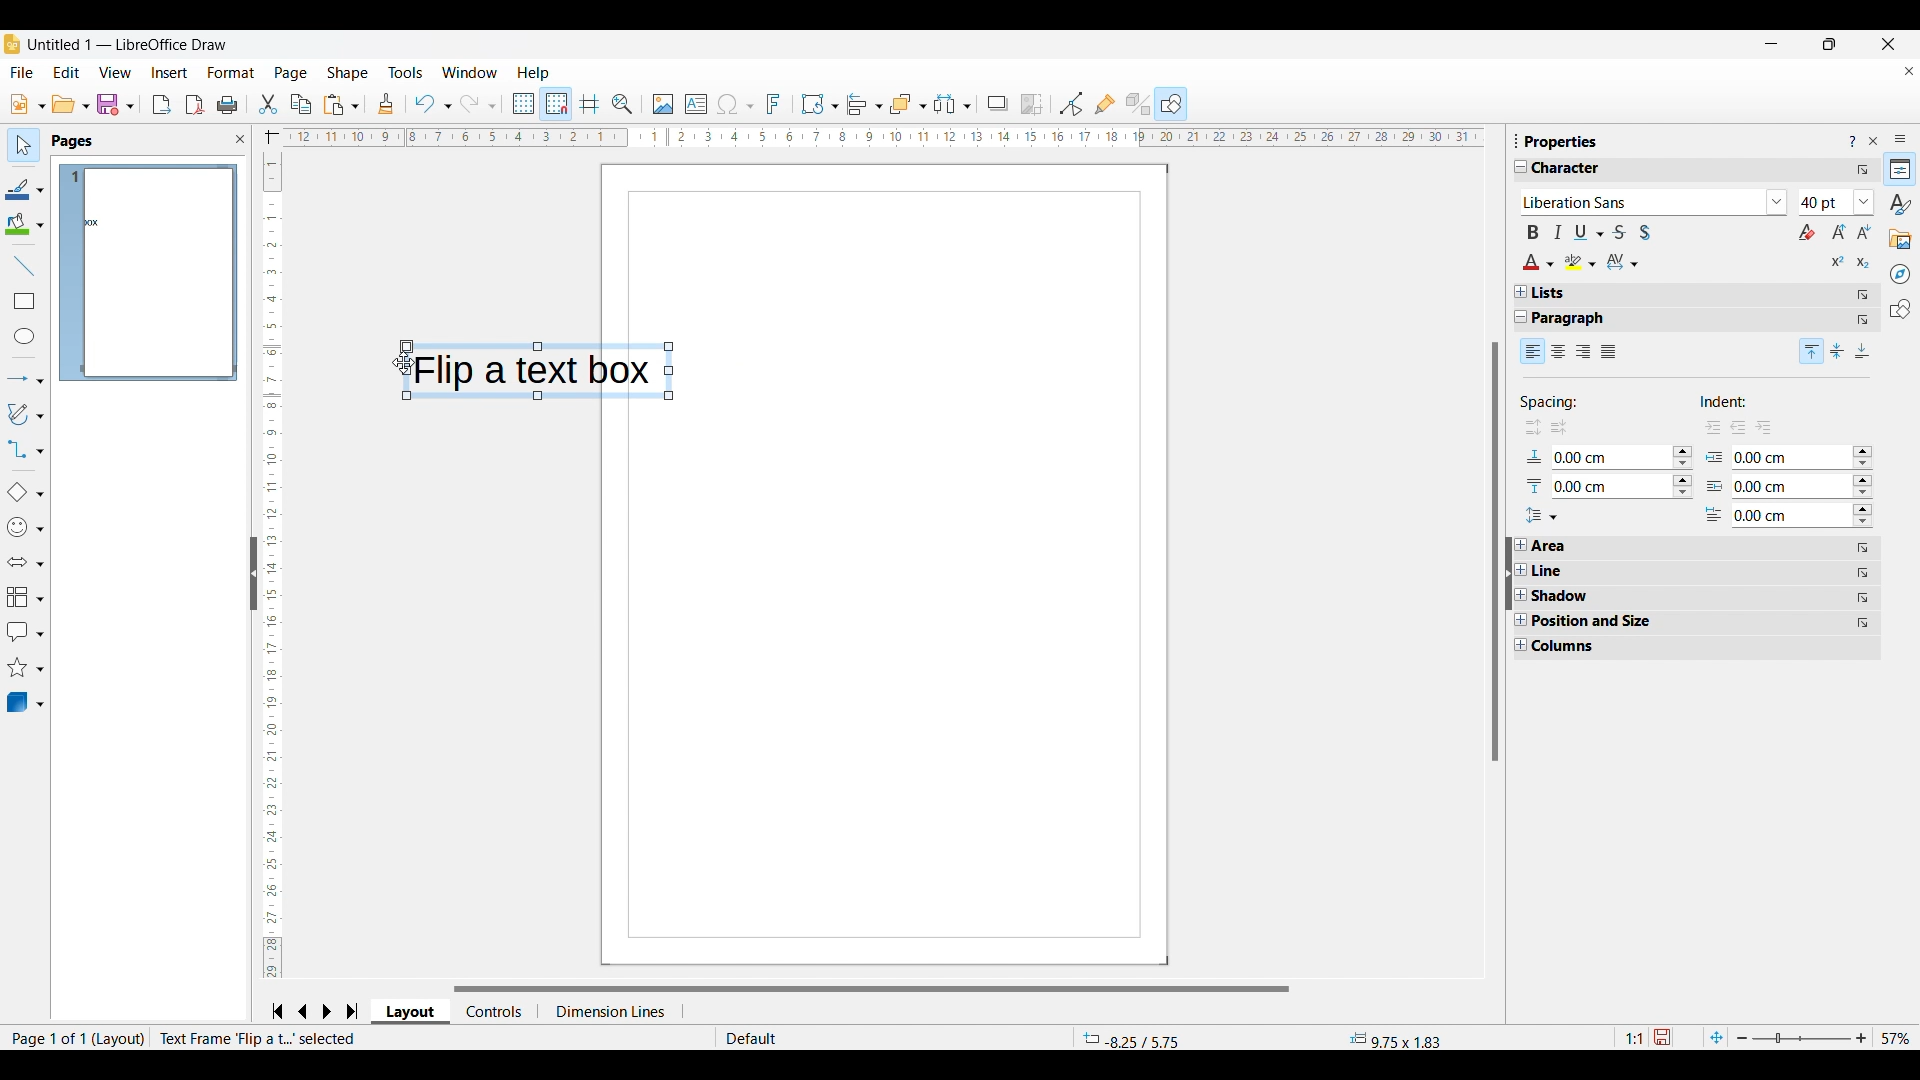  I want to click on Flowchart options, so click(26, 597).